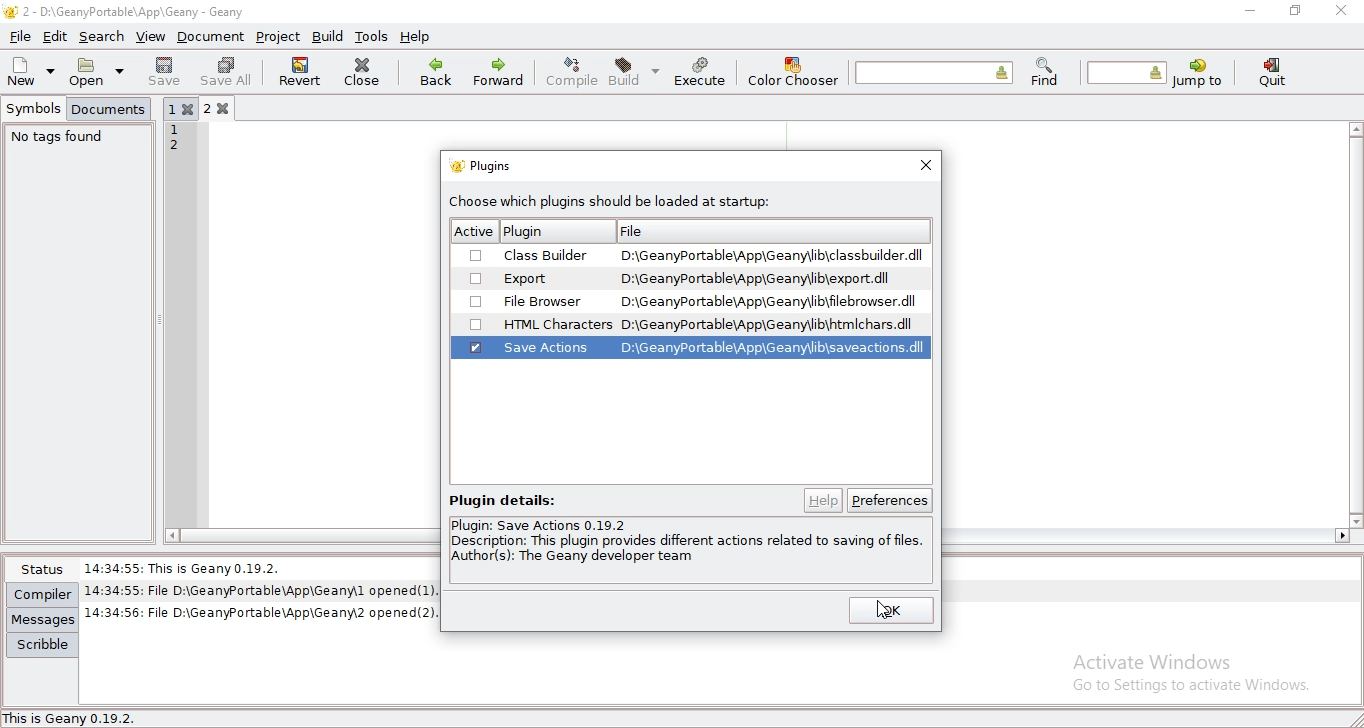  What do you see at coordinates (330, 37) in the screenshot?
I see `build` at bounding box center [330, 37].